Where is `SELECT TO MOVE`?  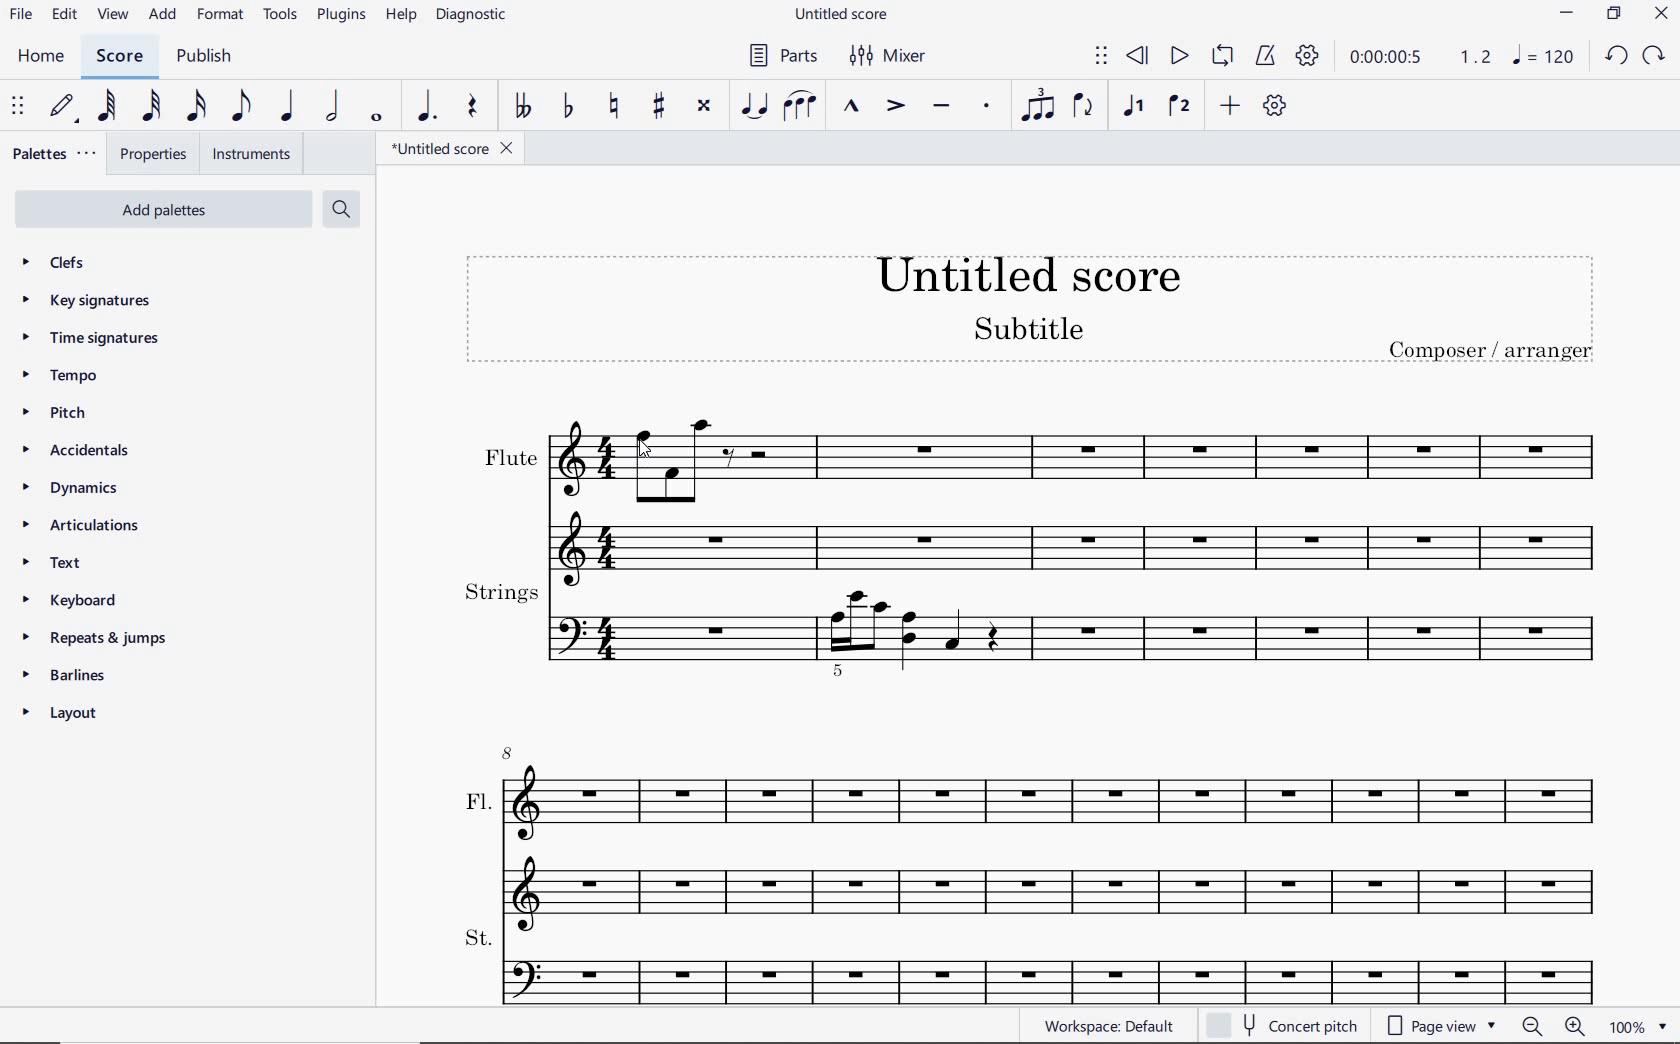
SELECT TO MOVE is located at coordinates (18, 107).